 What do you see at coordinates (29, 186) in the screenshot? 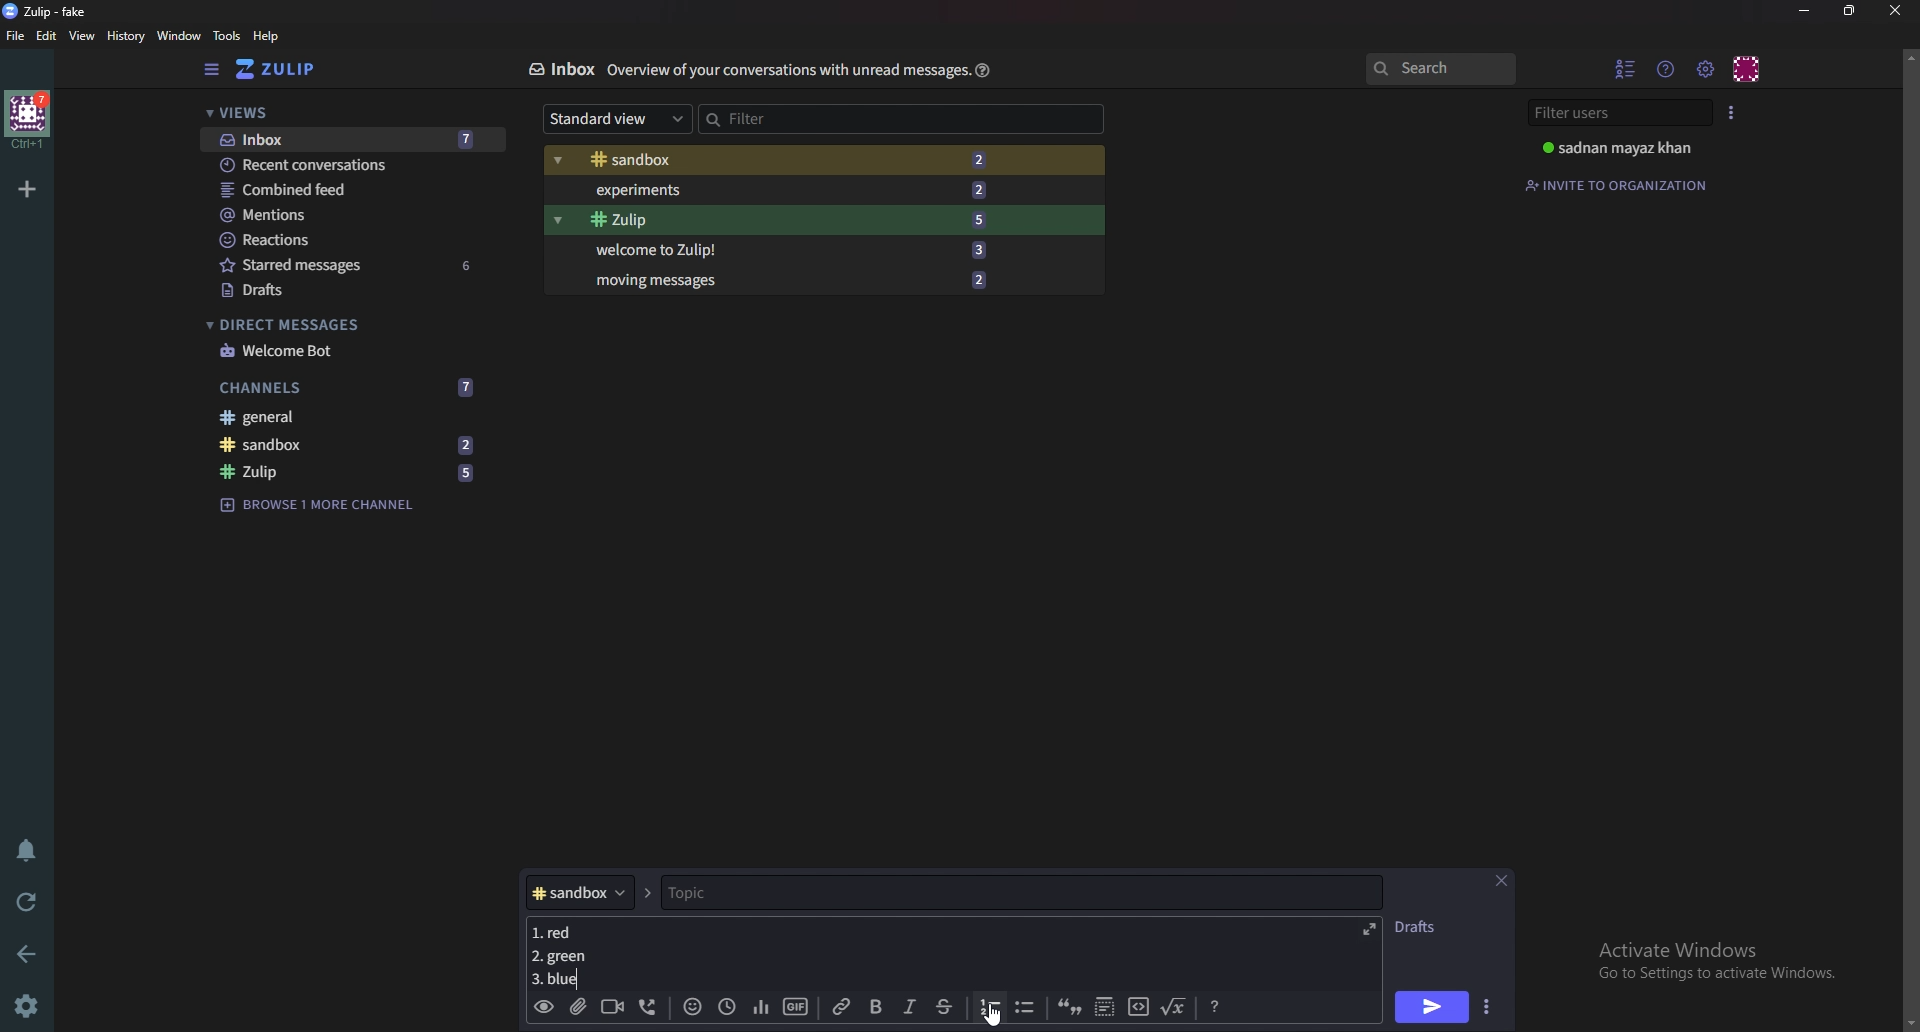
I see `Add organization` at bounding box center [29, 186].